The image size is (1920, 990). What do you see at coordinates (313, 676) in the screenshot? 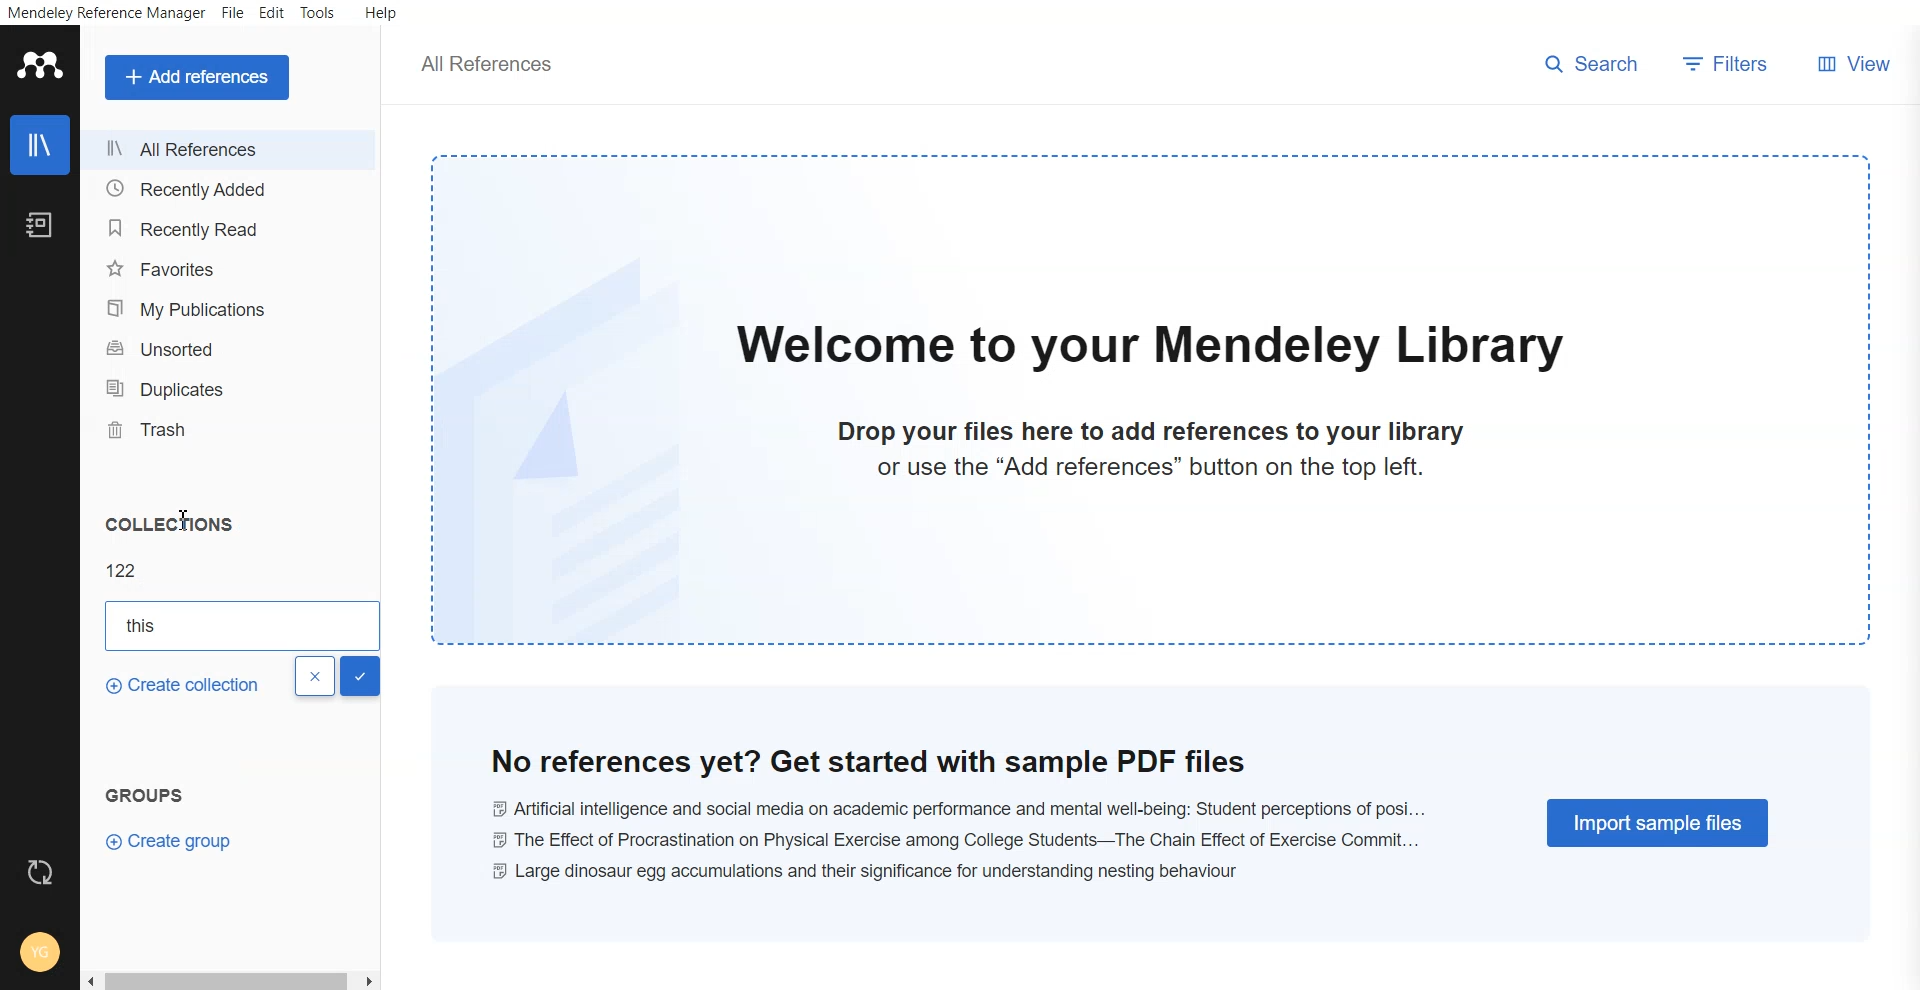
I see `Close` at bounding box center [313, 676].